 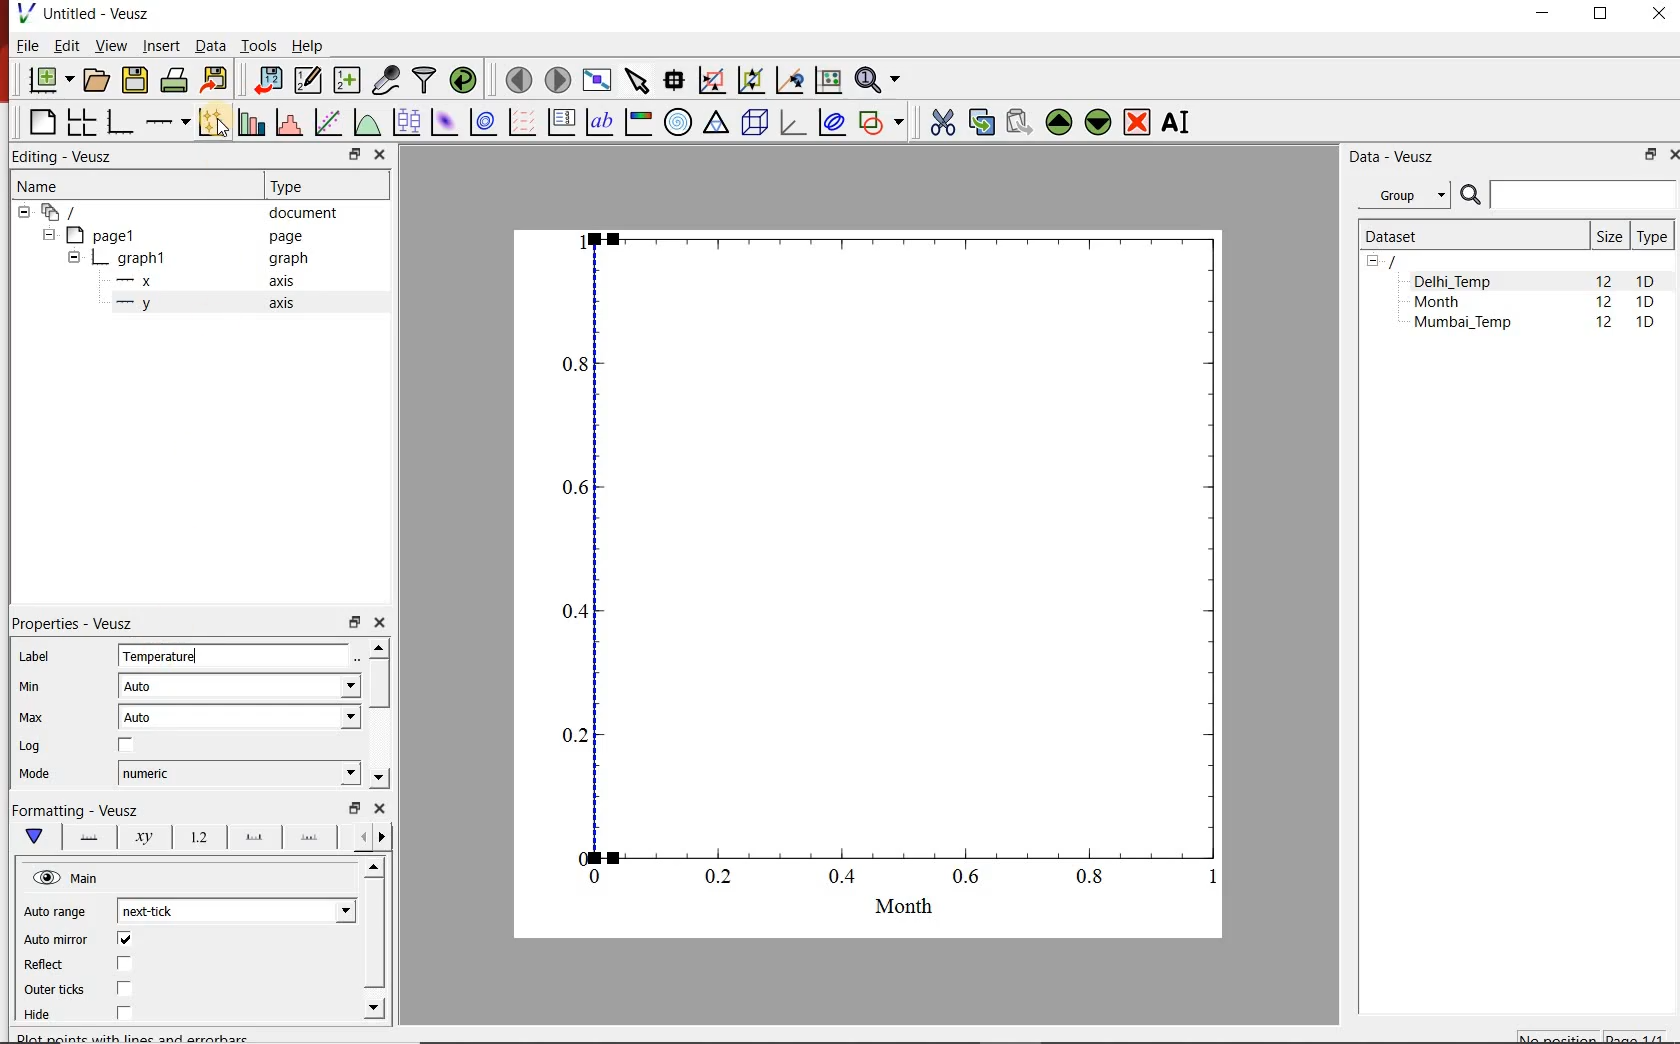 What do you see at coordinates (1606, 325) in the screenshot?
I see `12` at bounding box center [1606, 325].